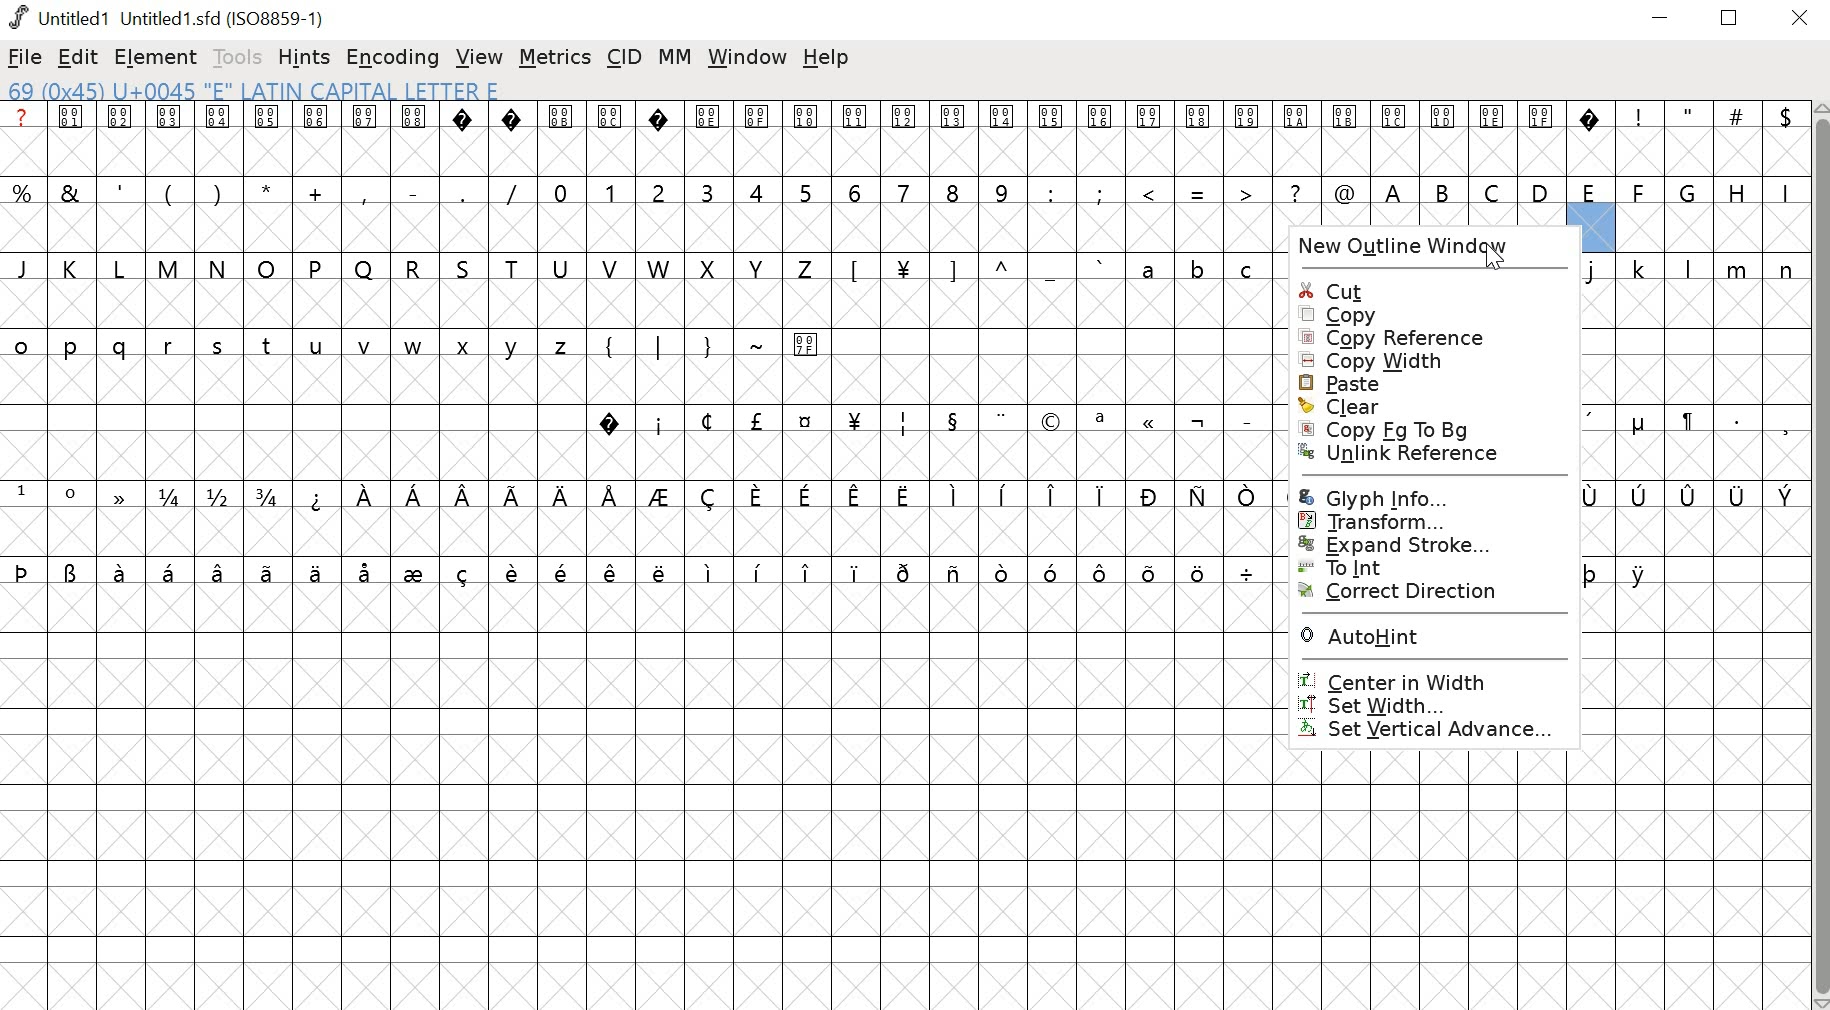 Image resolution: width=1830 pixels, height=1010 pixels. Describe the element at coordinates (1730, 19) in the screenshot. I see `restore down` at that location.